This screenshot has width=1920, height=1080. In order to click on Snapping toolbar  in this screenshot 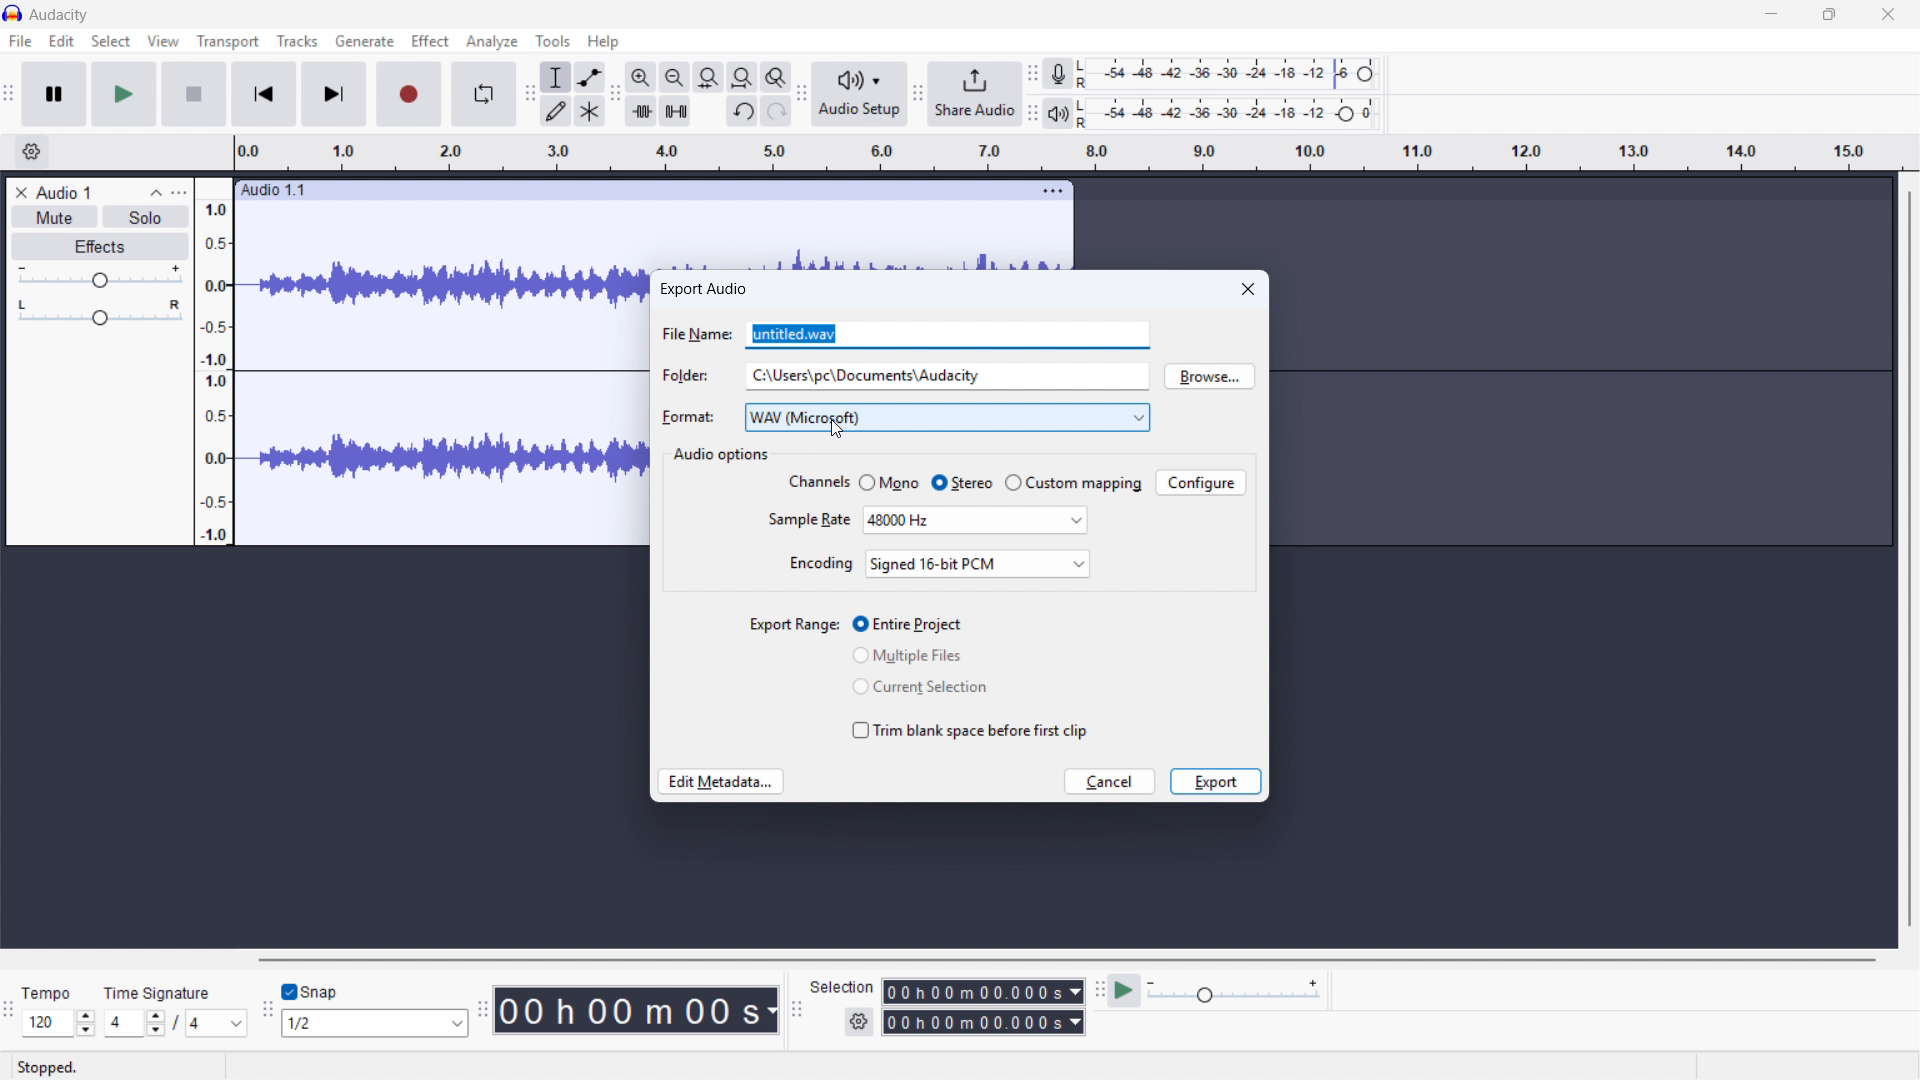, I will do `click(268, 1009)`.